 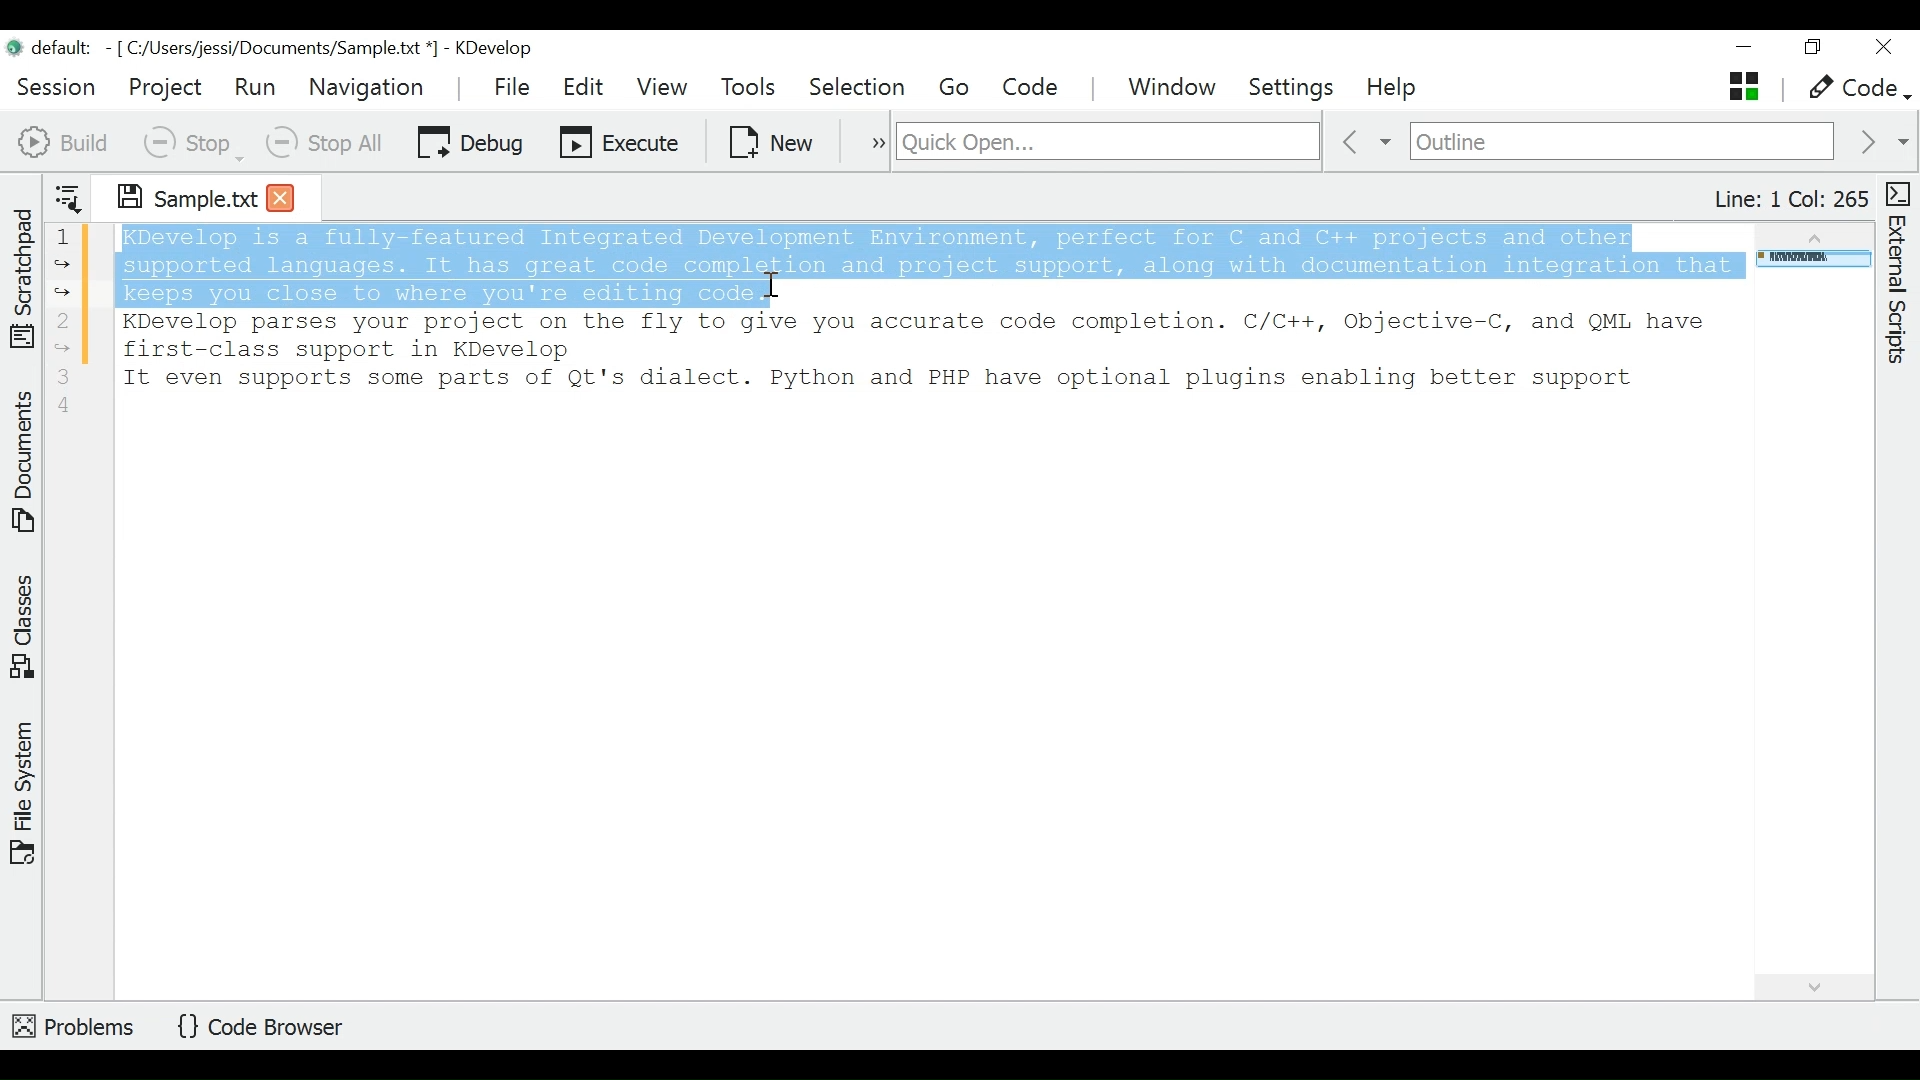 I want to click on Debug, so click(x=470, y=140).